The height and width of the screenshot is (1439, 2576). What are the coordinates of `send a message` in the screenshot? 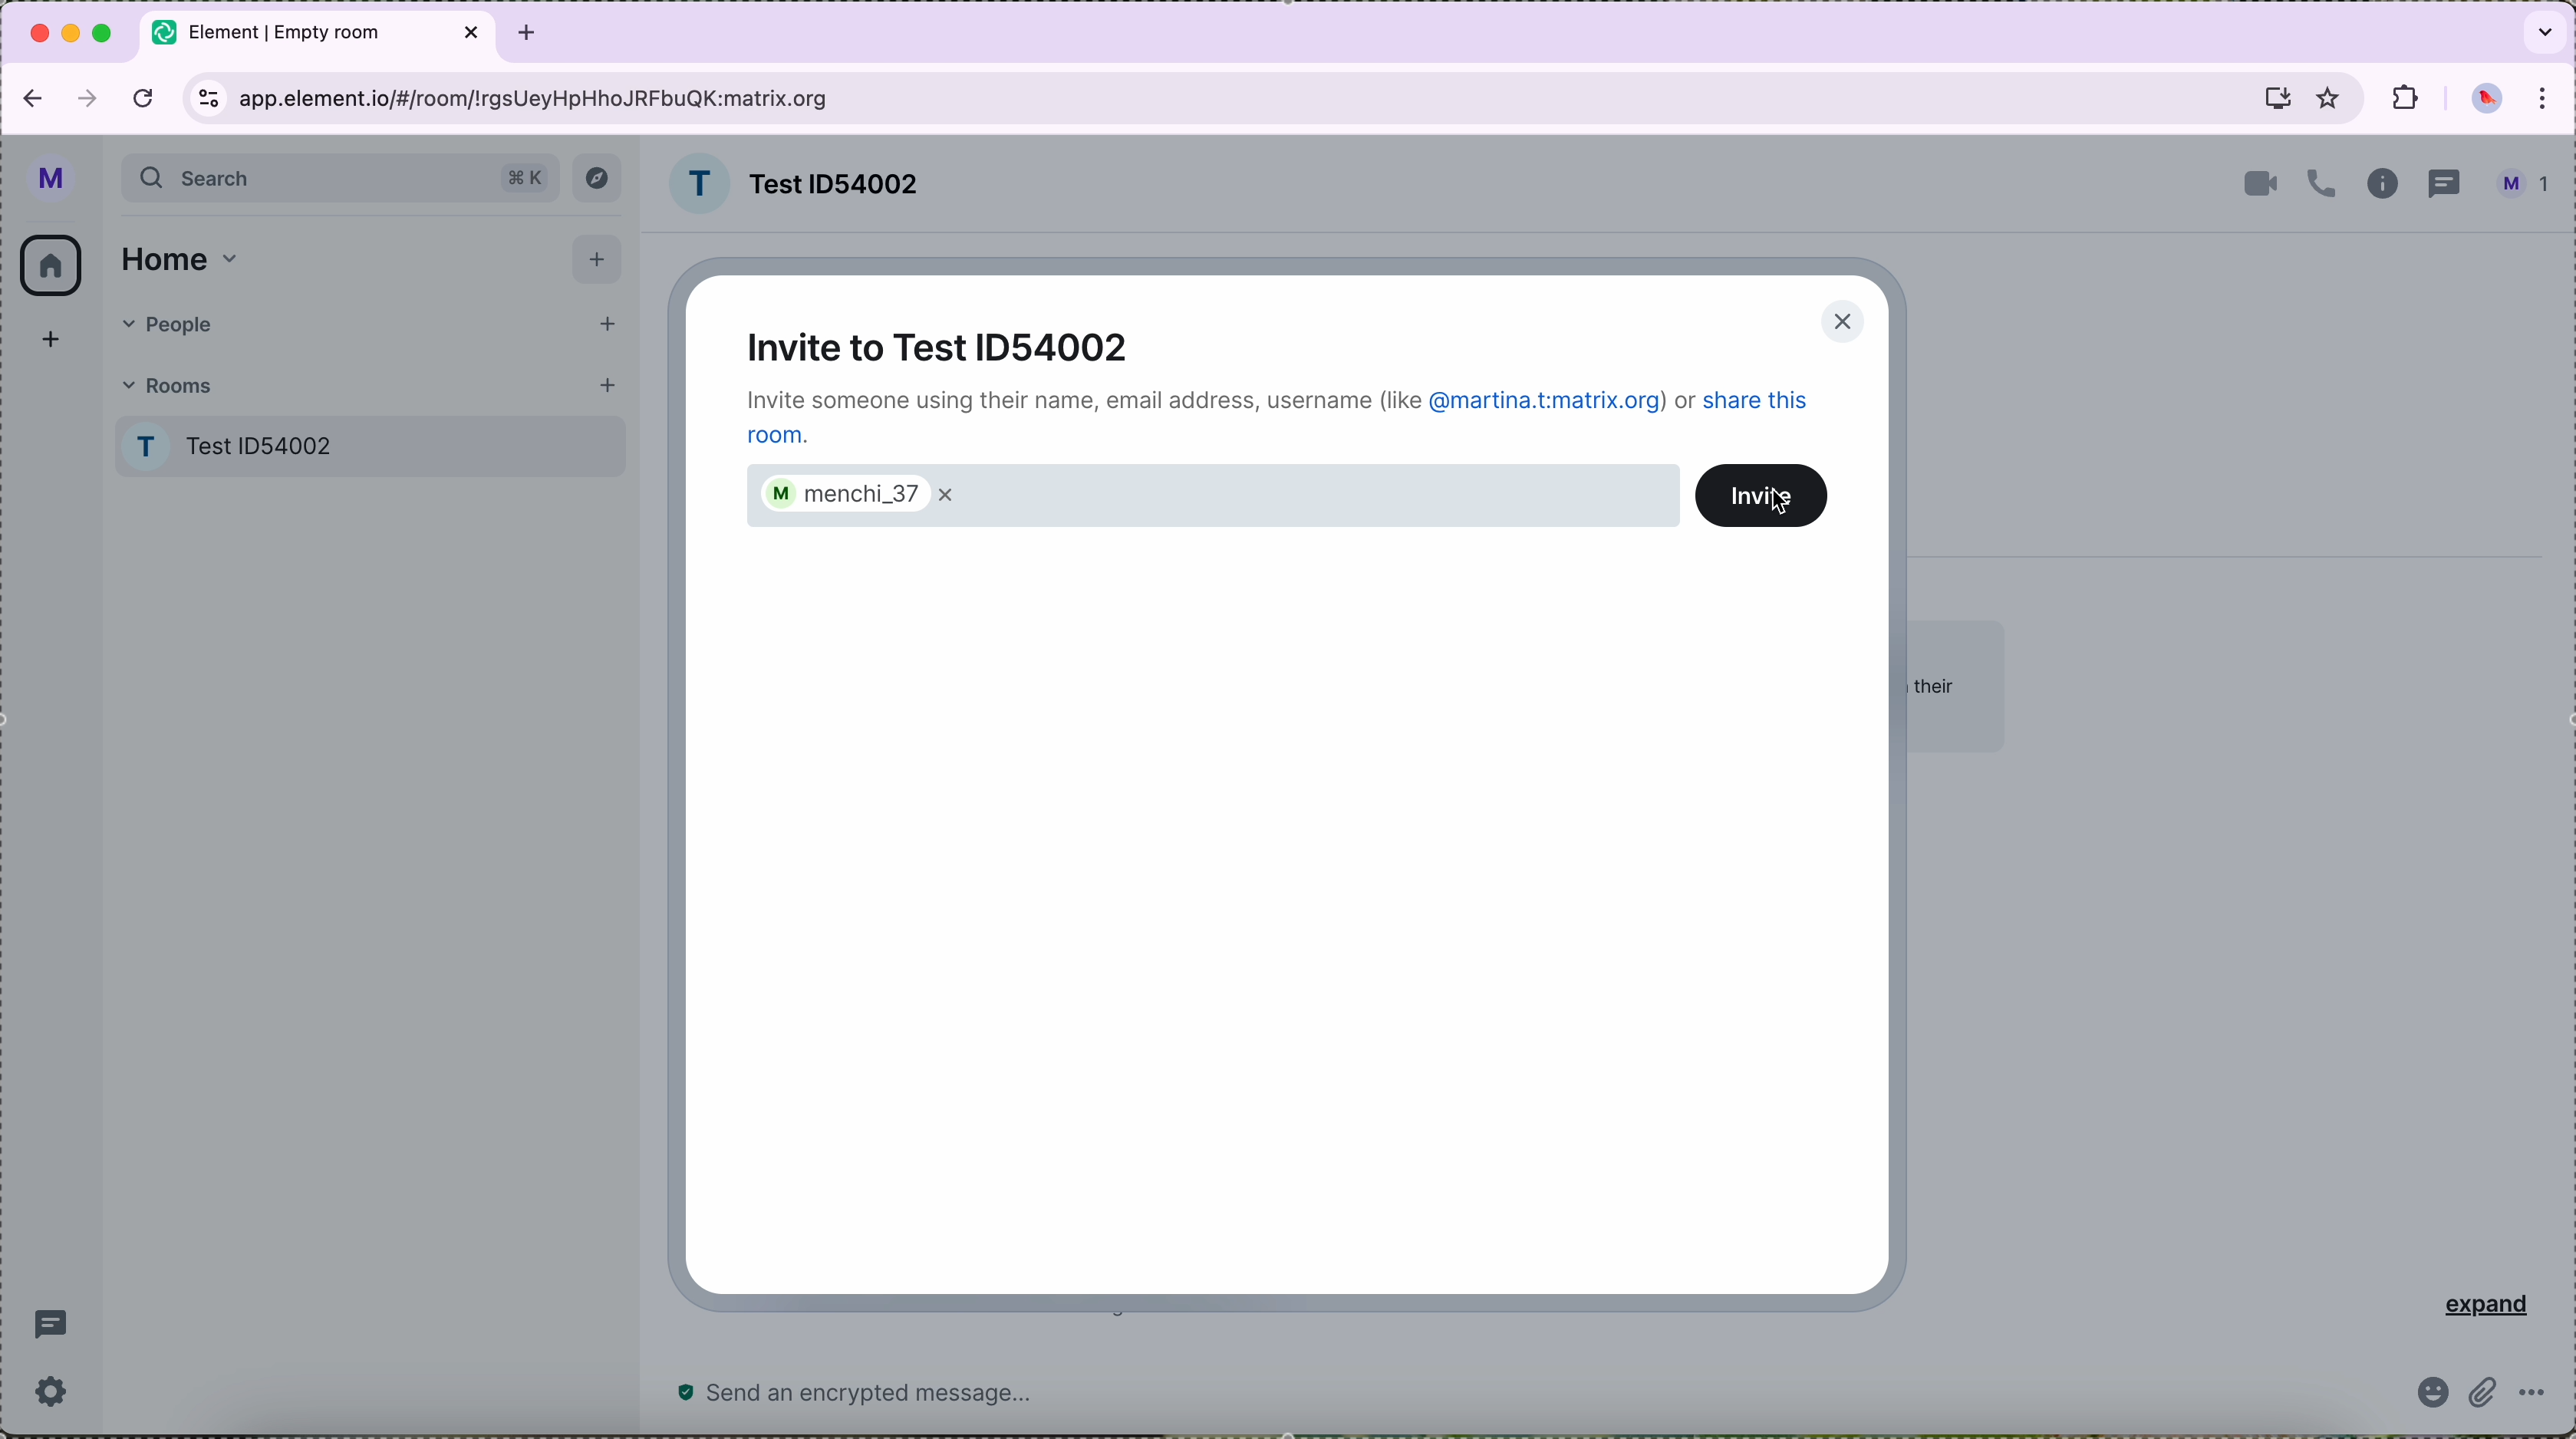 It's located at (950, 1395).